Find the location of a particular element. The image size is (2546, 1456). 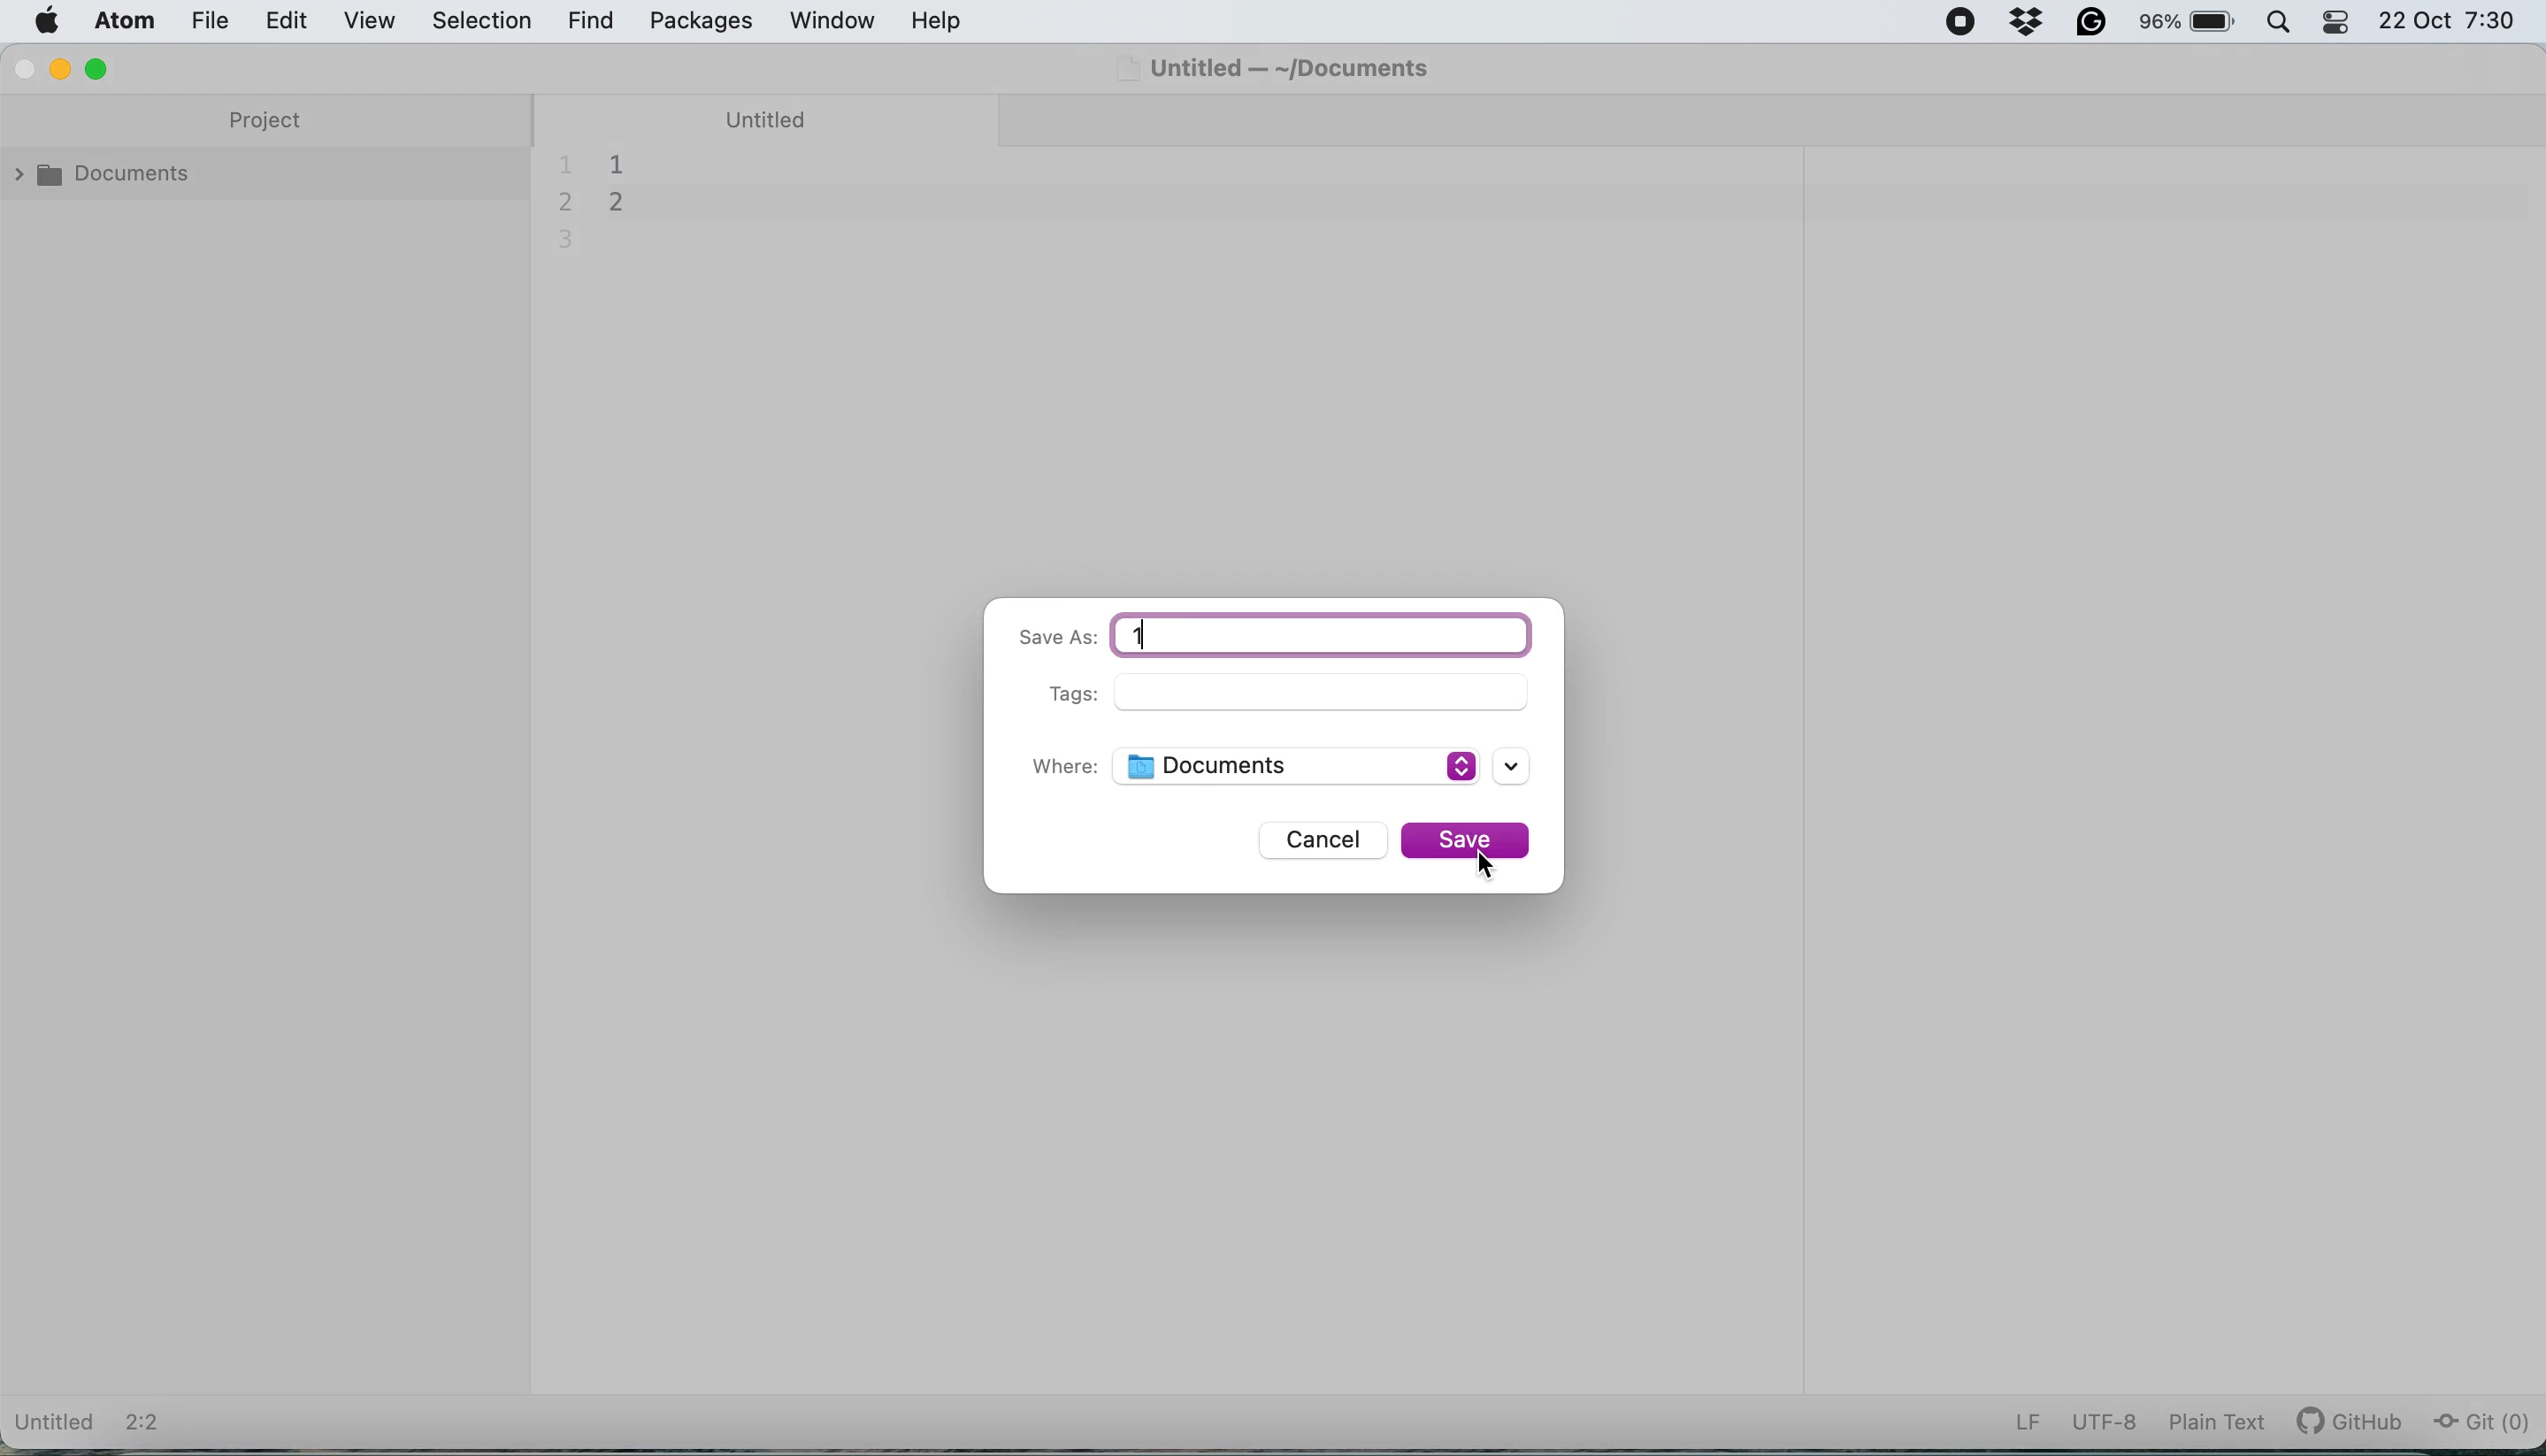

edit is located at coordinates (298, 21).